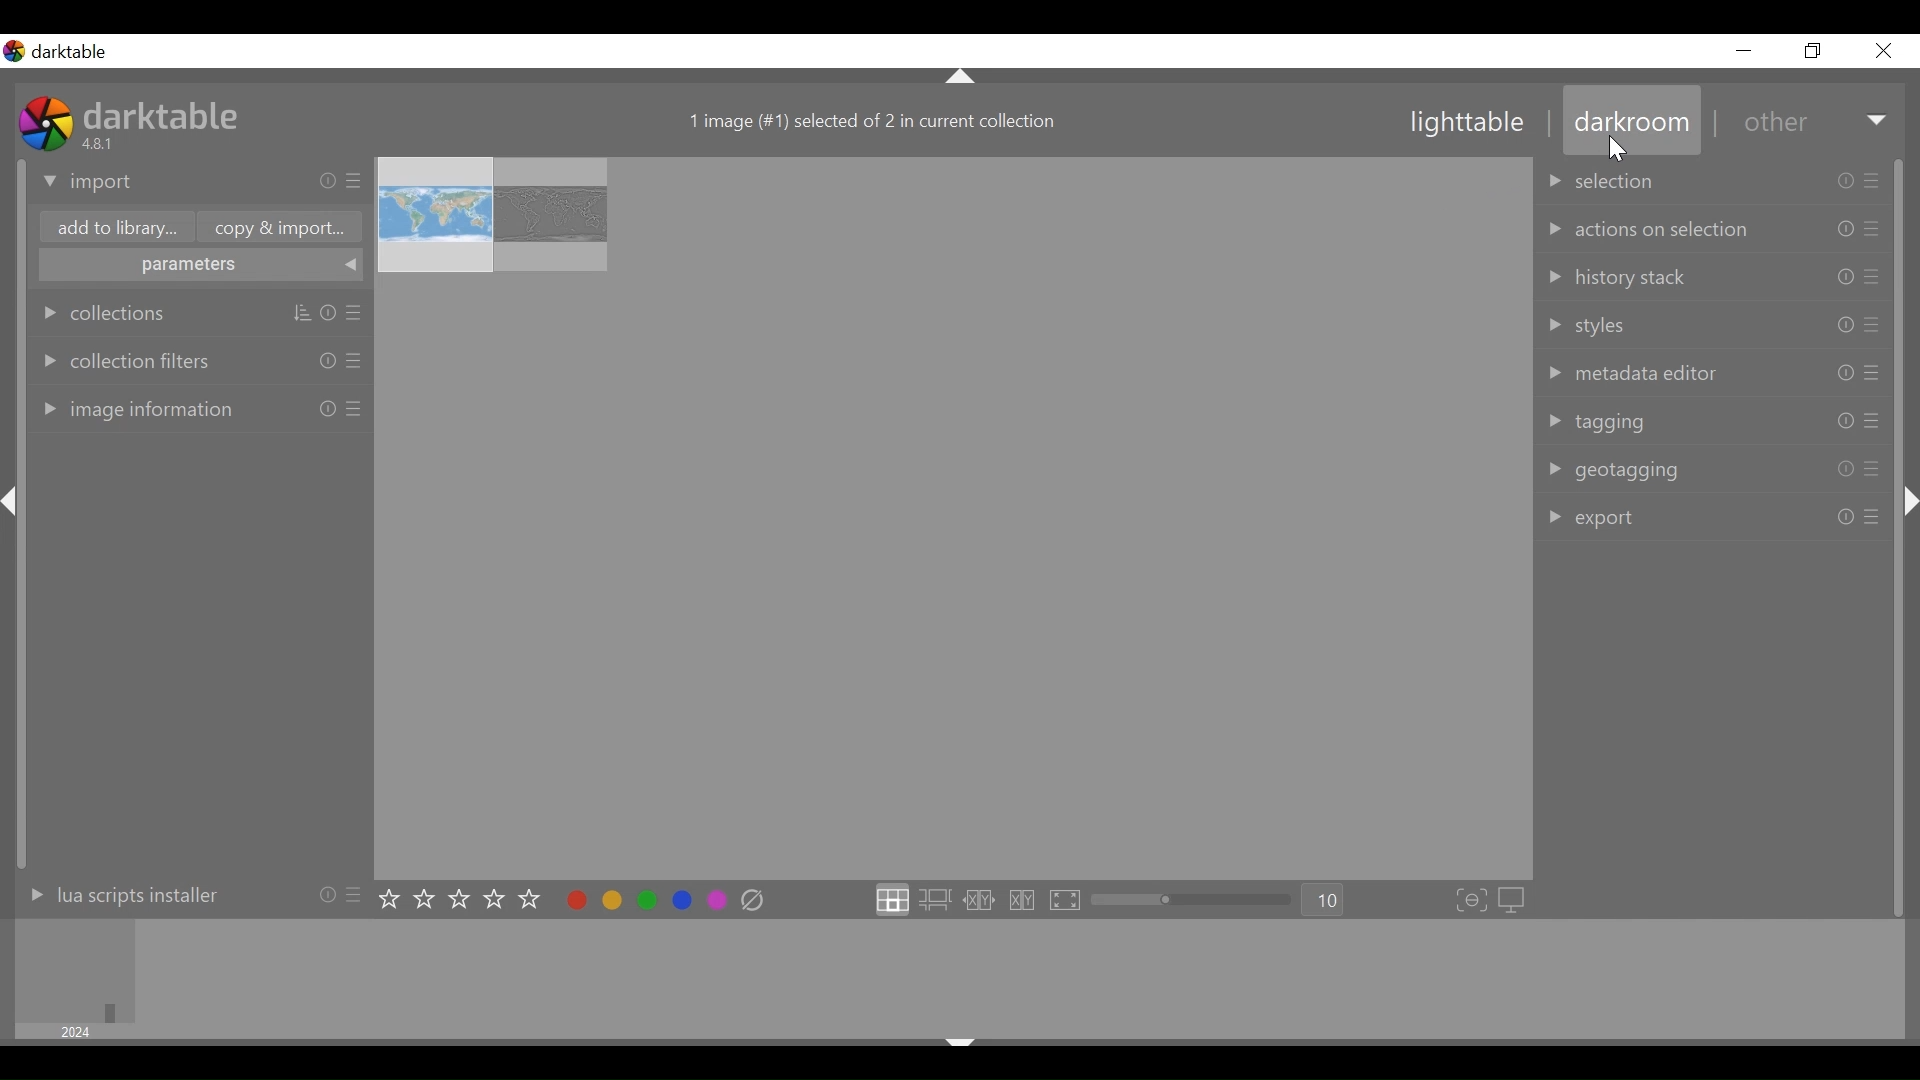  Describe the element at coordinates (78, 1032) in the screenshot. I see `2024` at that location.